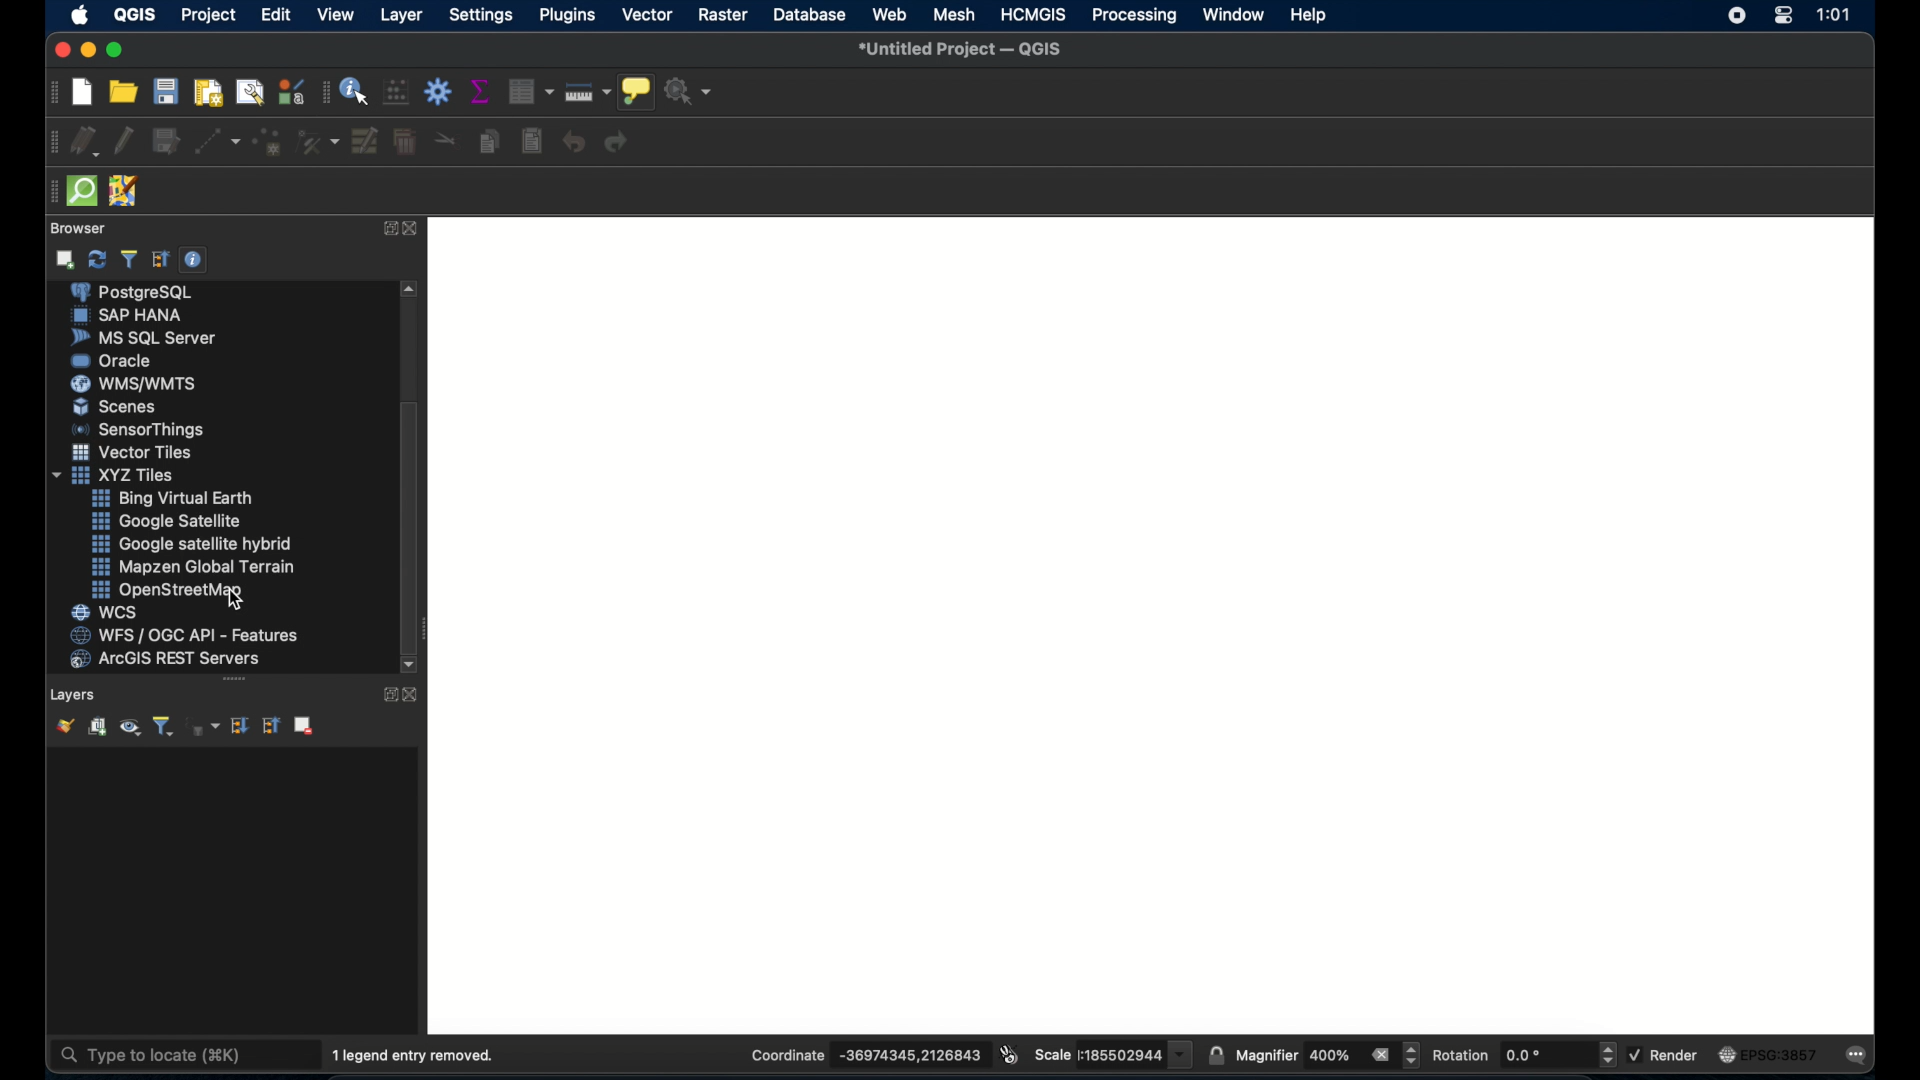  Describe the element at coordinates (413, 666) in the screenshot. I see `scroll down arrow` at that location.